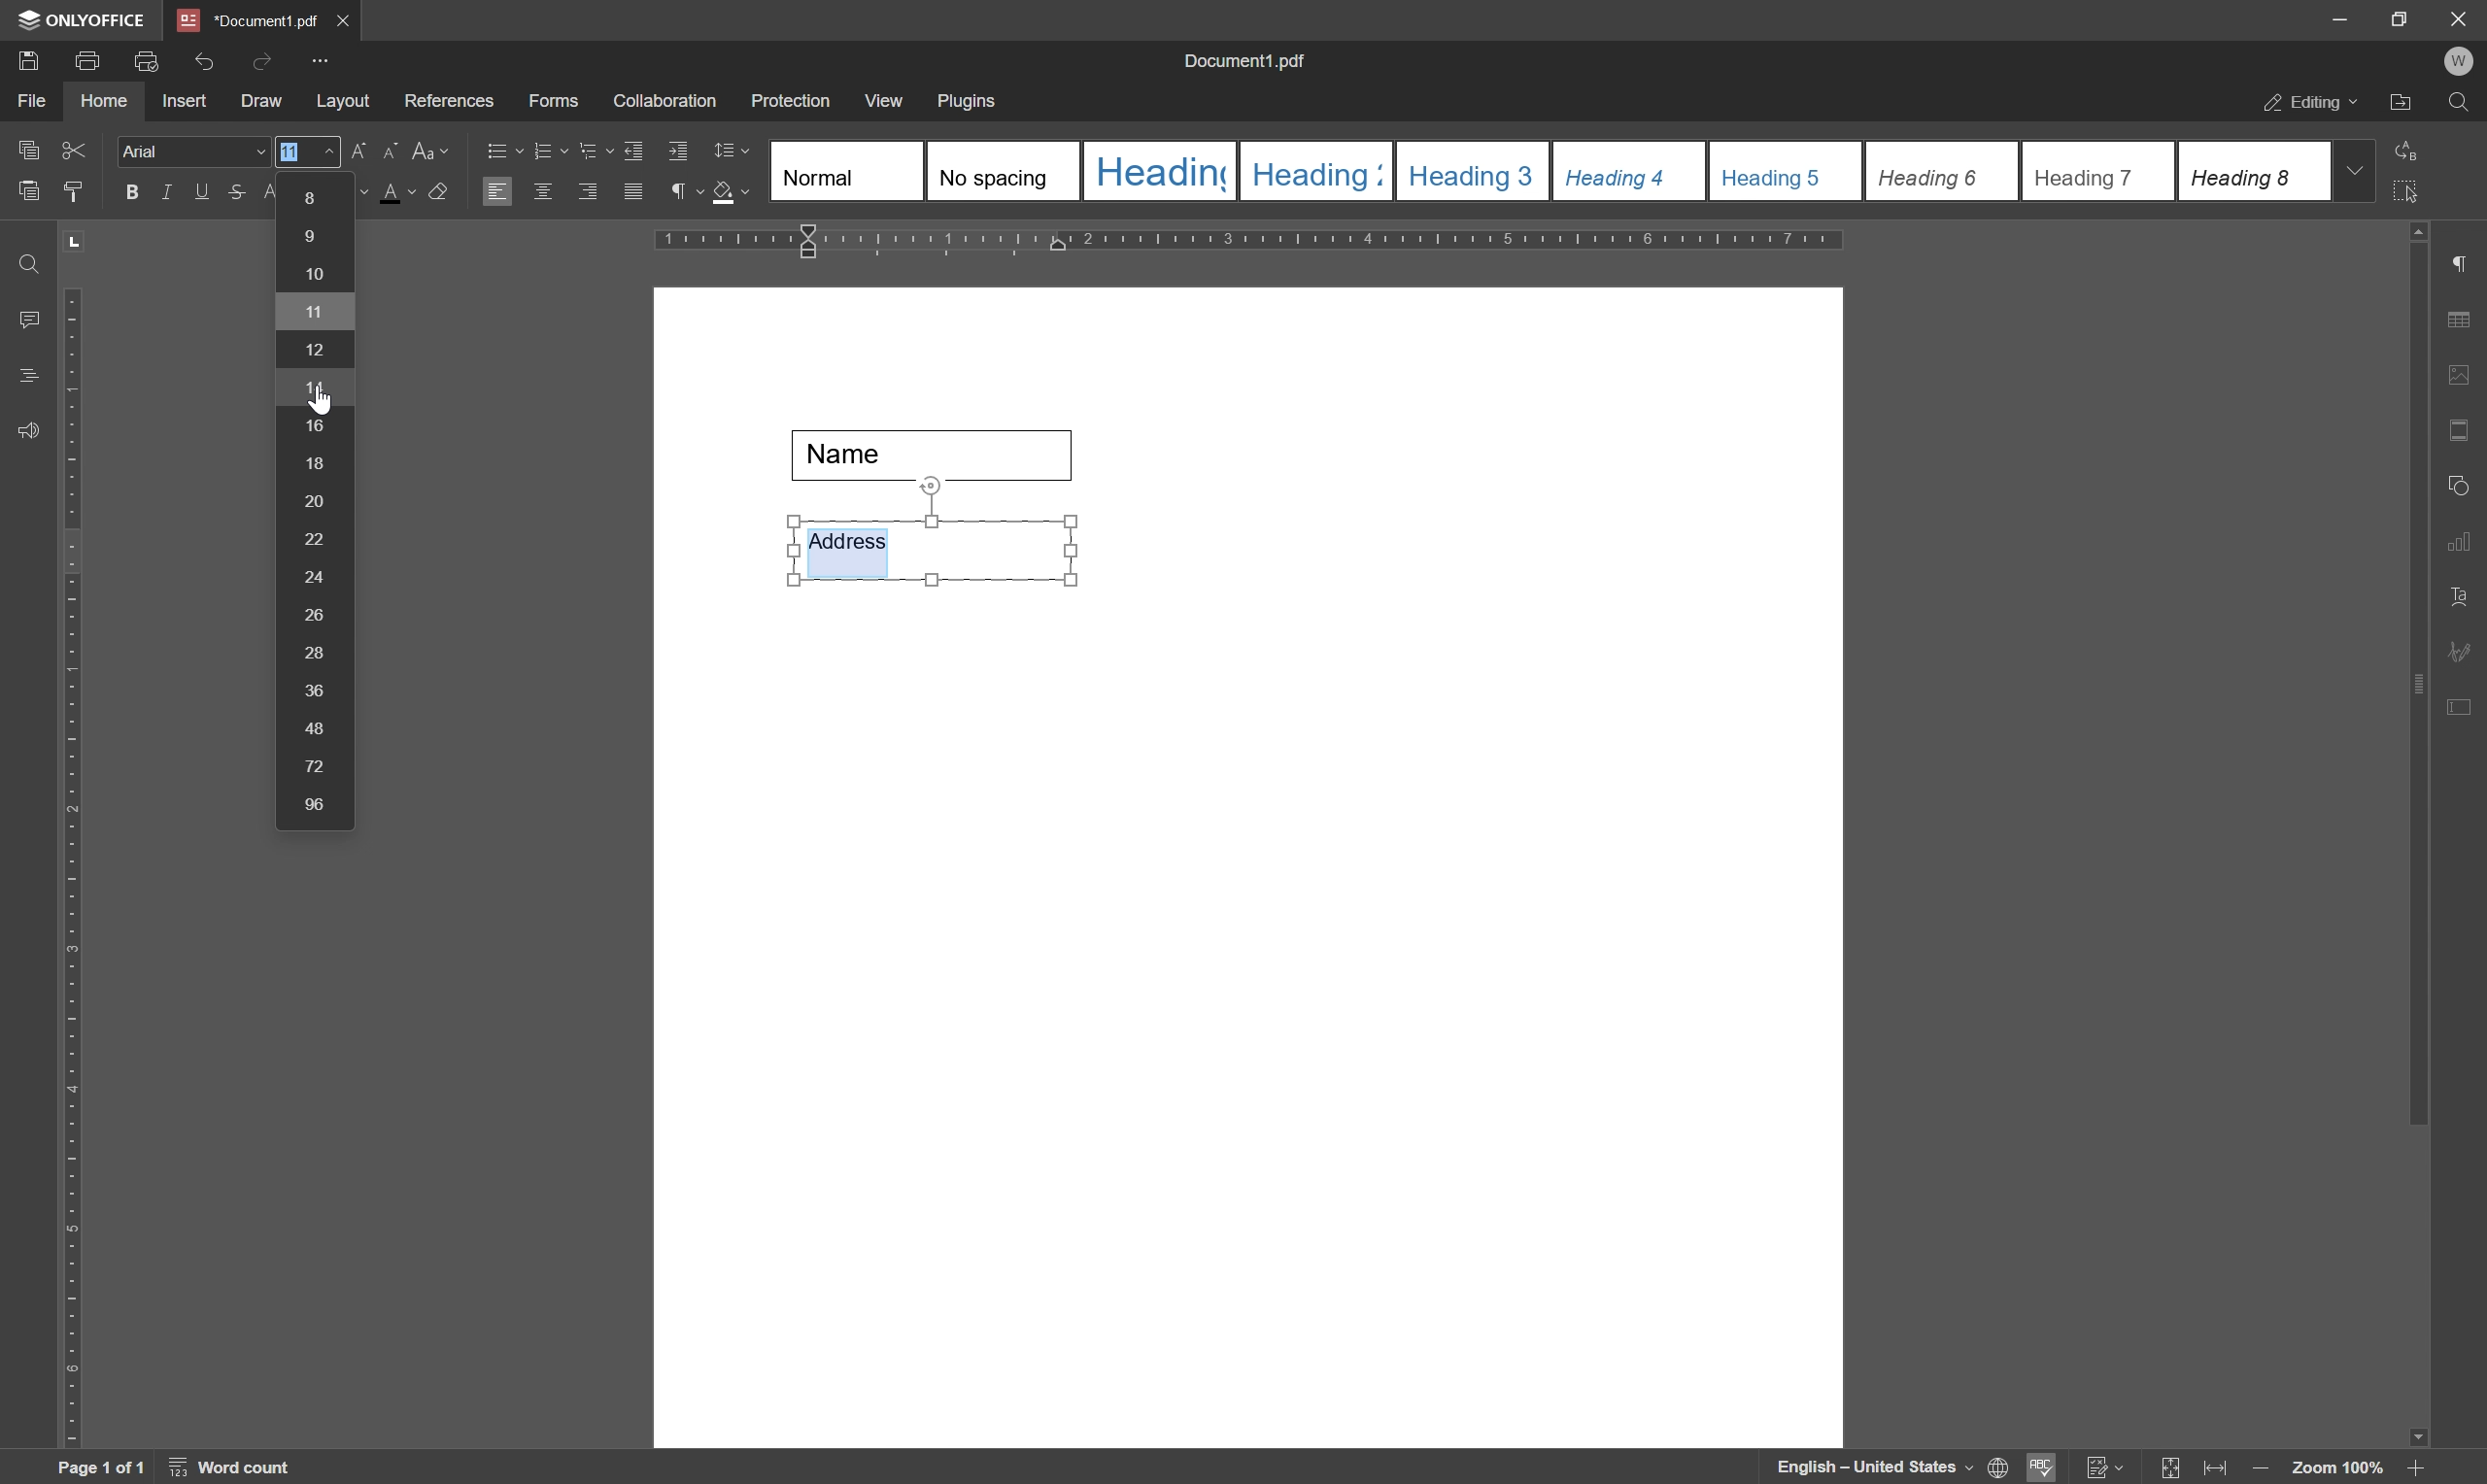 This screenshot has width=2487, height=1484. I want to click on bullets, so click(501, 149).